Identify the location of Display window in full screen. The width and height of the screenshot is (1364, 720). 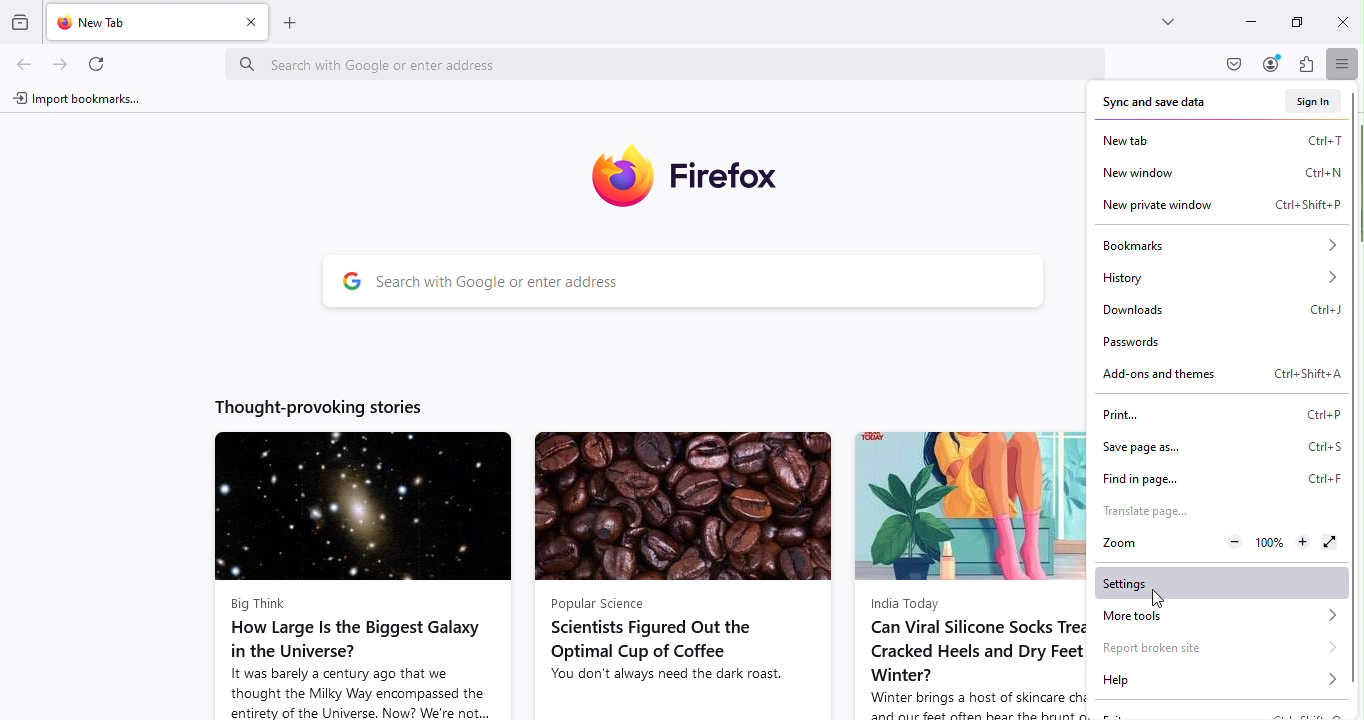
(1327, 542).